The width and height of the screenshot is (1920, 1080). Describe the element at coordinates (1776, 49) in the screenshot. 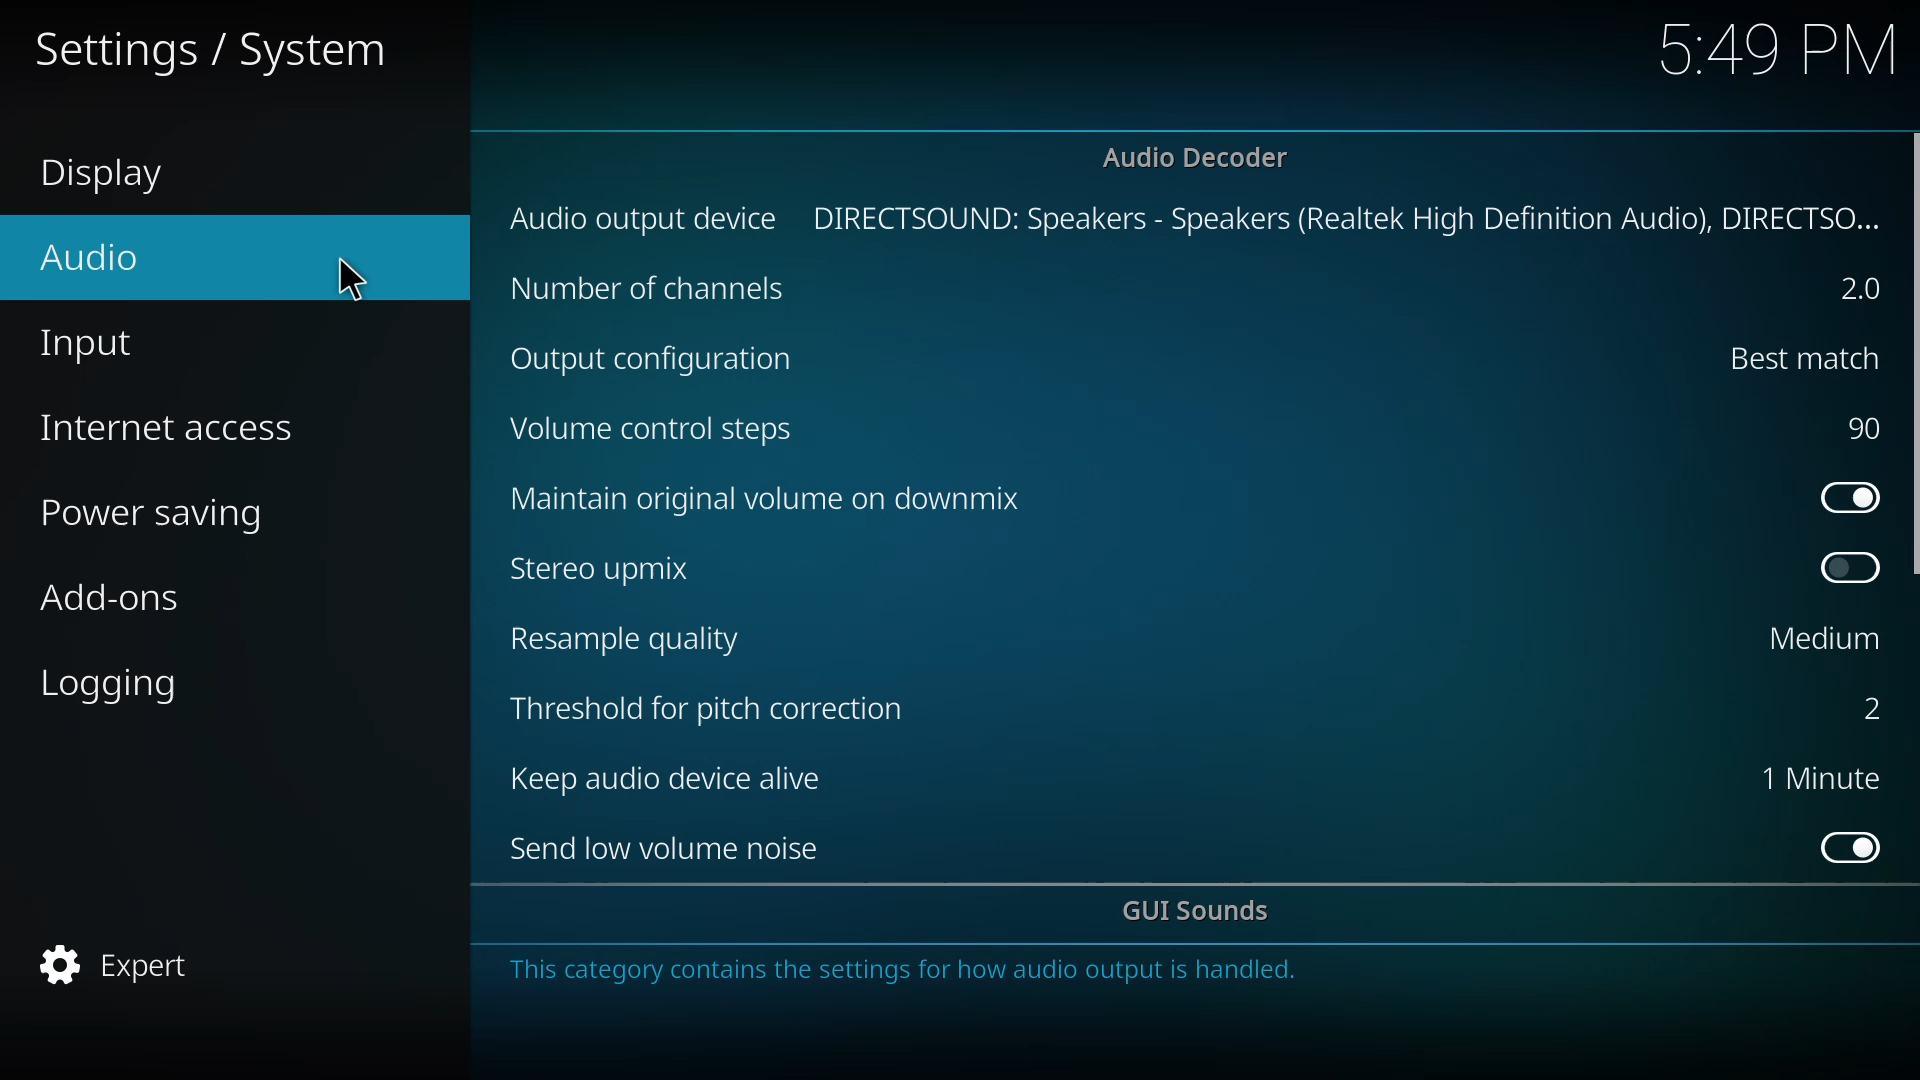

I see `time` at that location.